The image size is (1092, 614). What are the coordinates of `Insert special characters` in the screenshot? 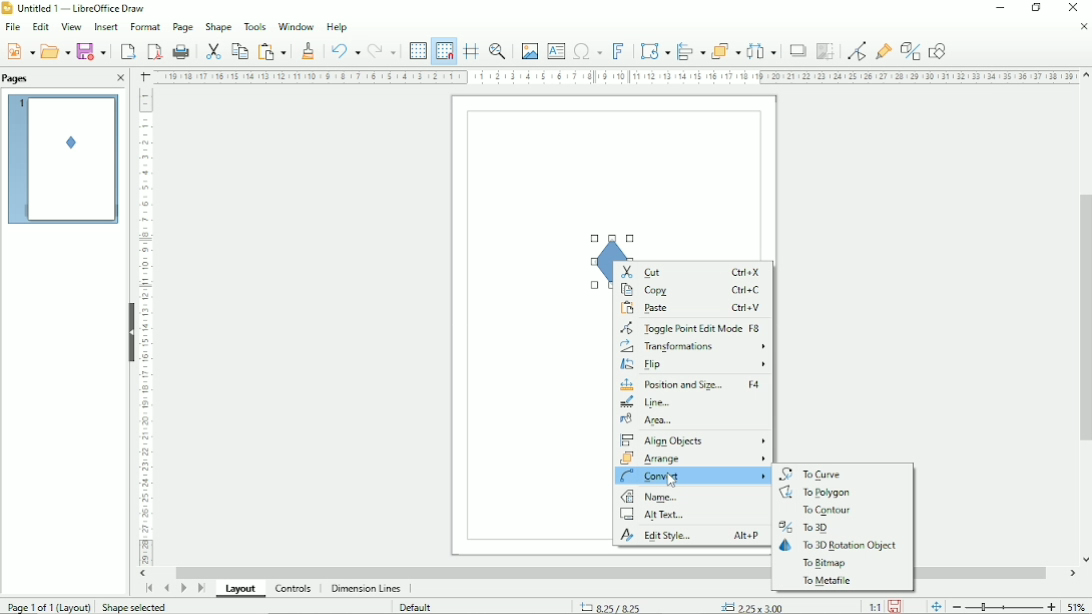 It's located at (587, 49).